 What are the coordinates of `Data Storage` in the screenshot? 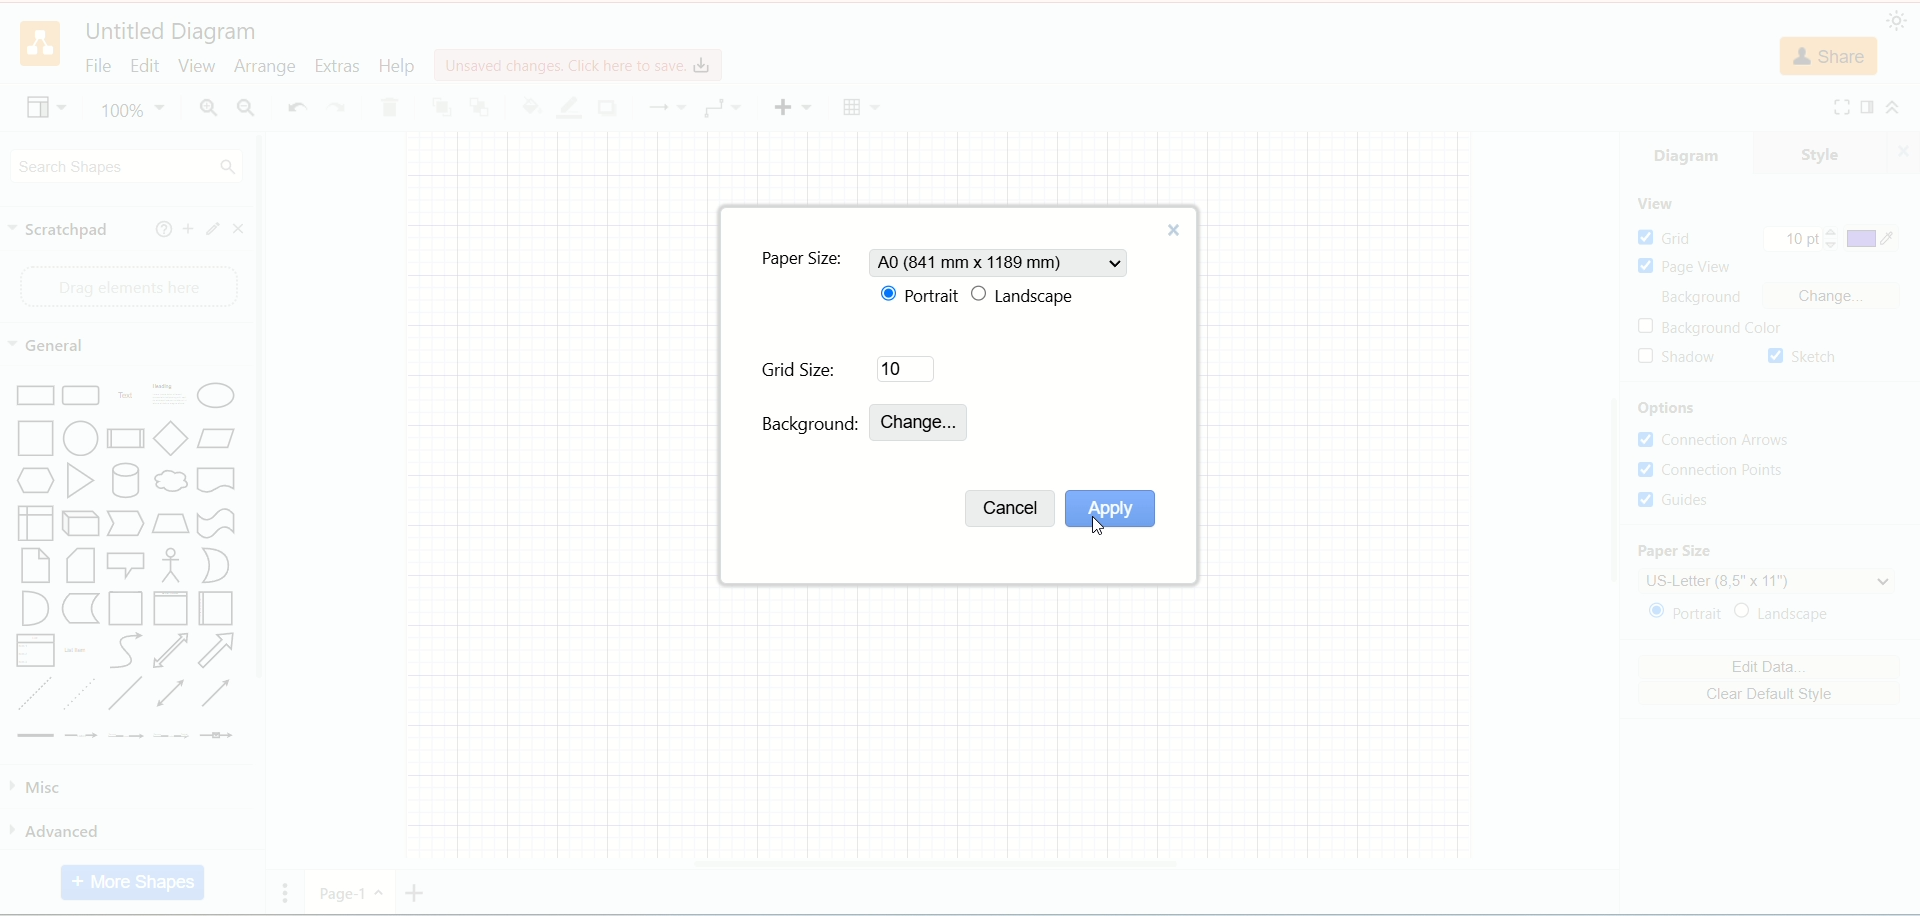 It's located at (80, 610).